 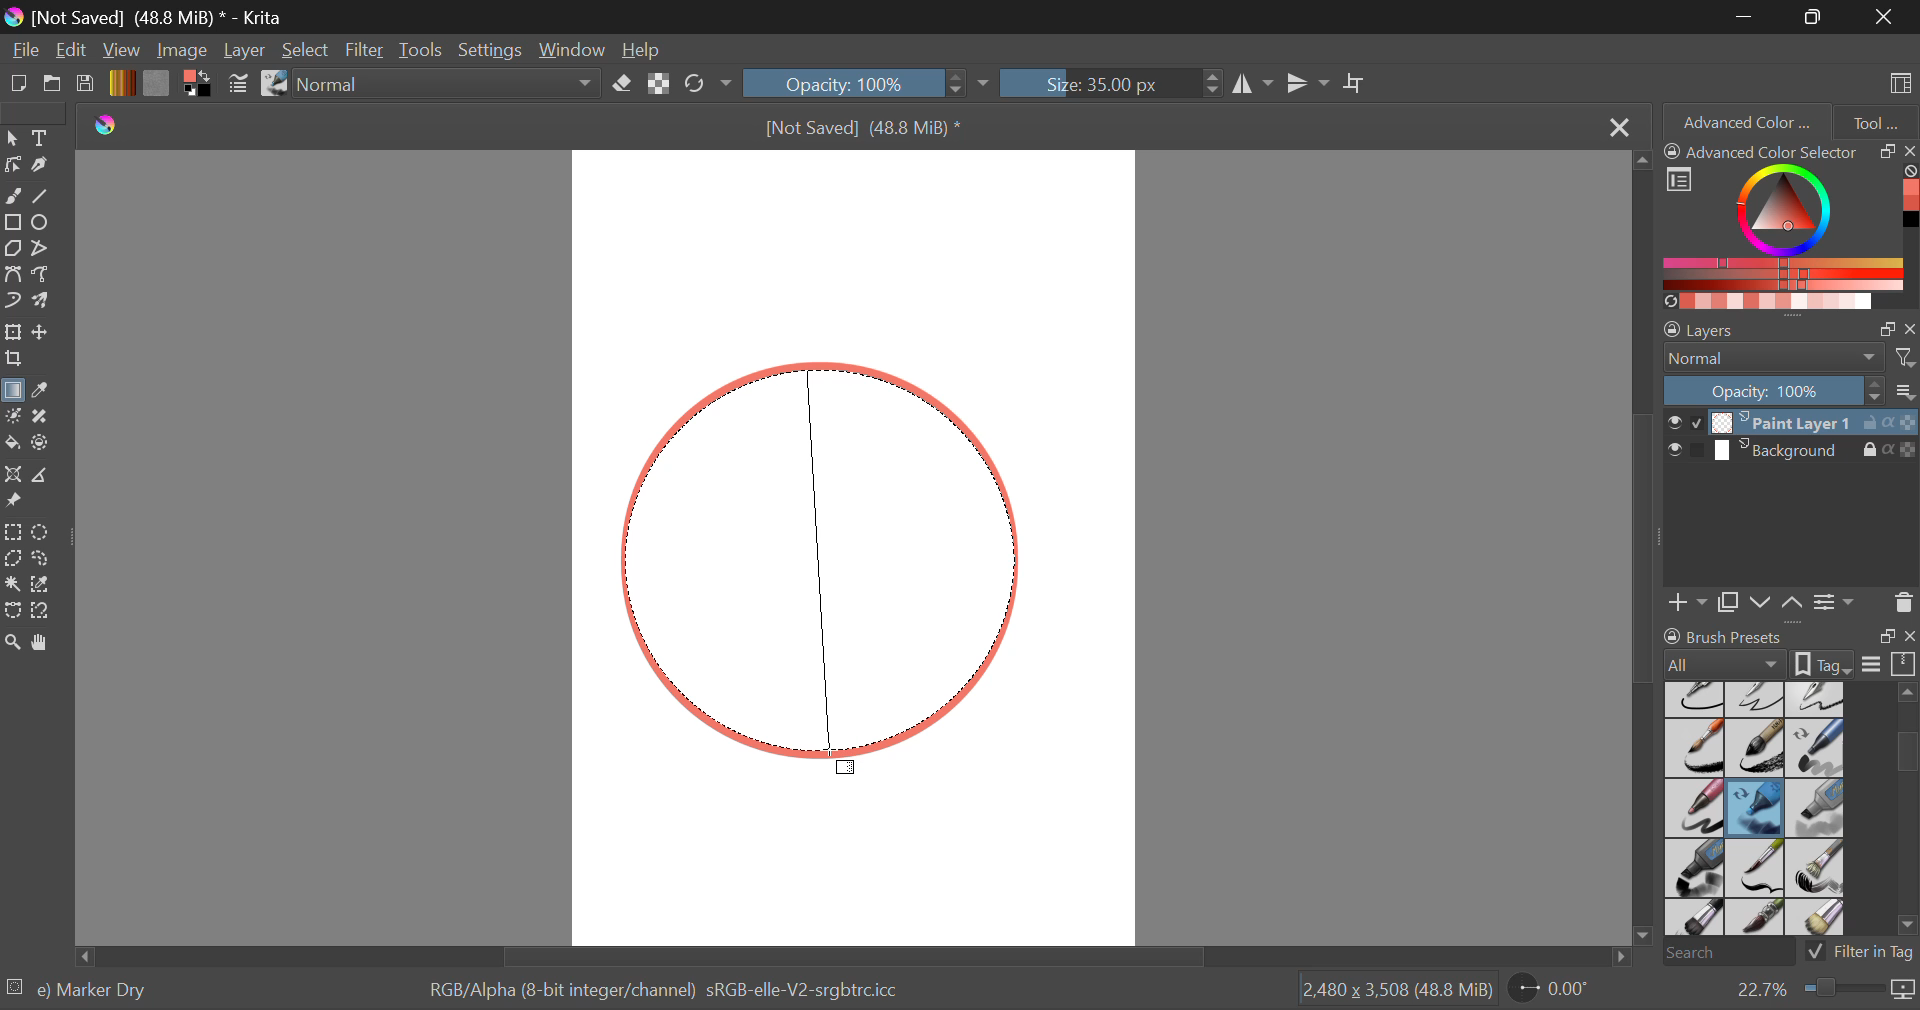 I want to click on Filter in Tag, so click(x=1861, y=950).